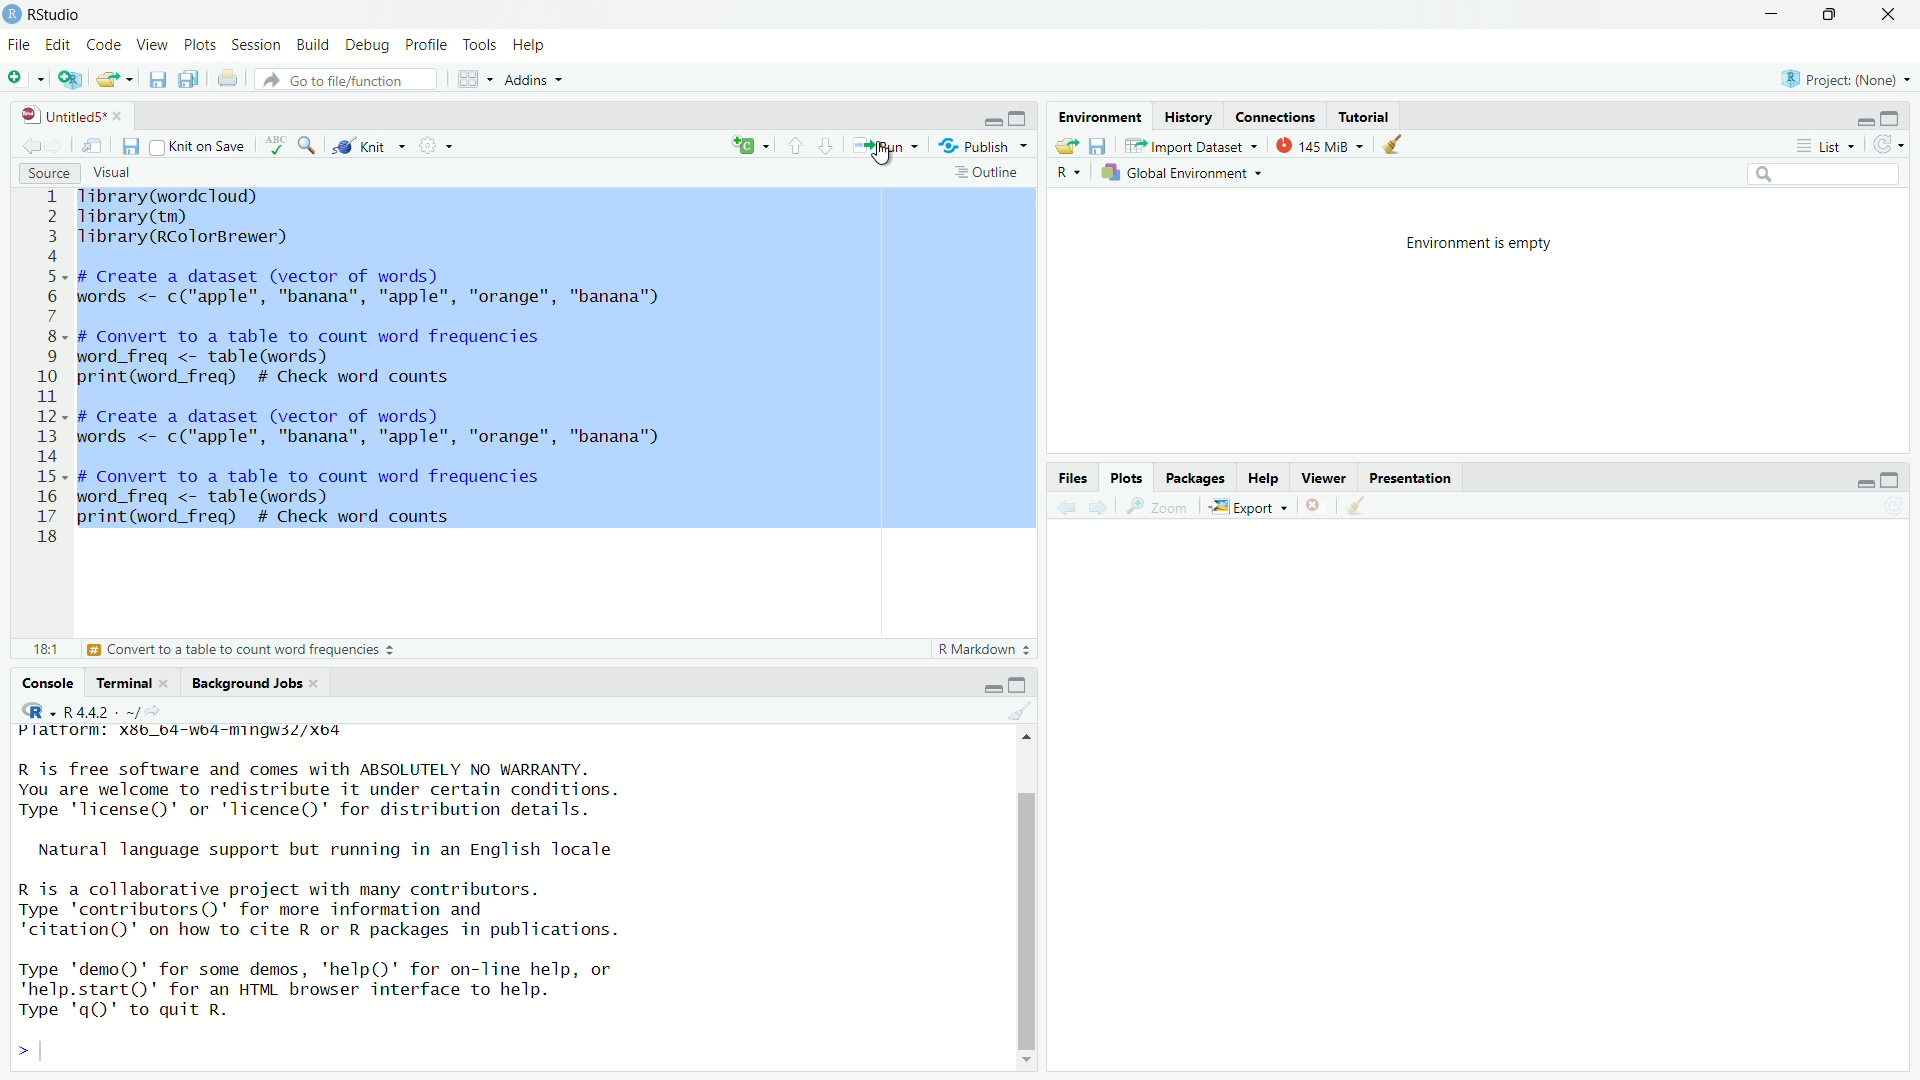 The height and width of the screenshot is (1080, 1920). I want to click on Delete selected files, so click(1315, 505).